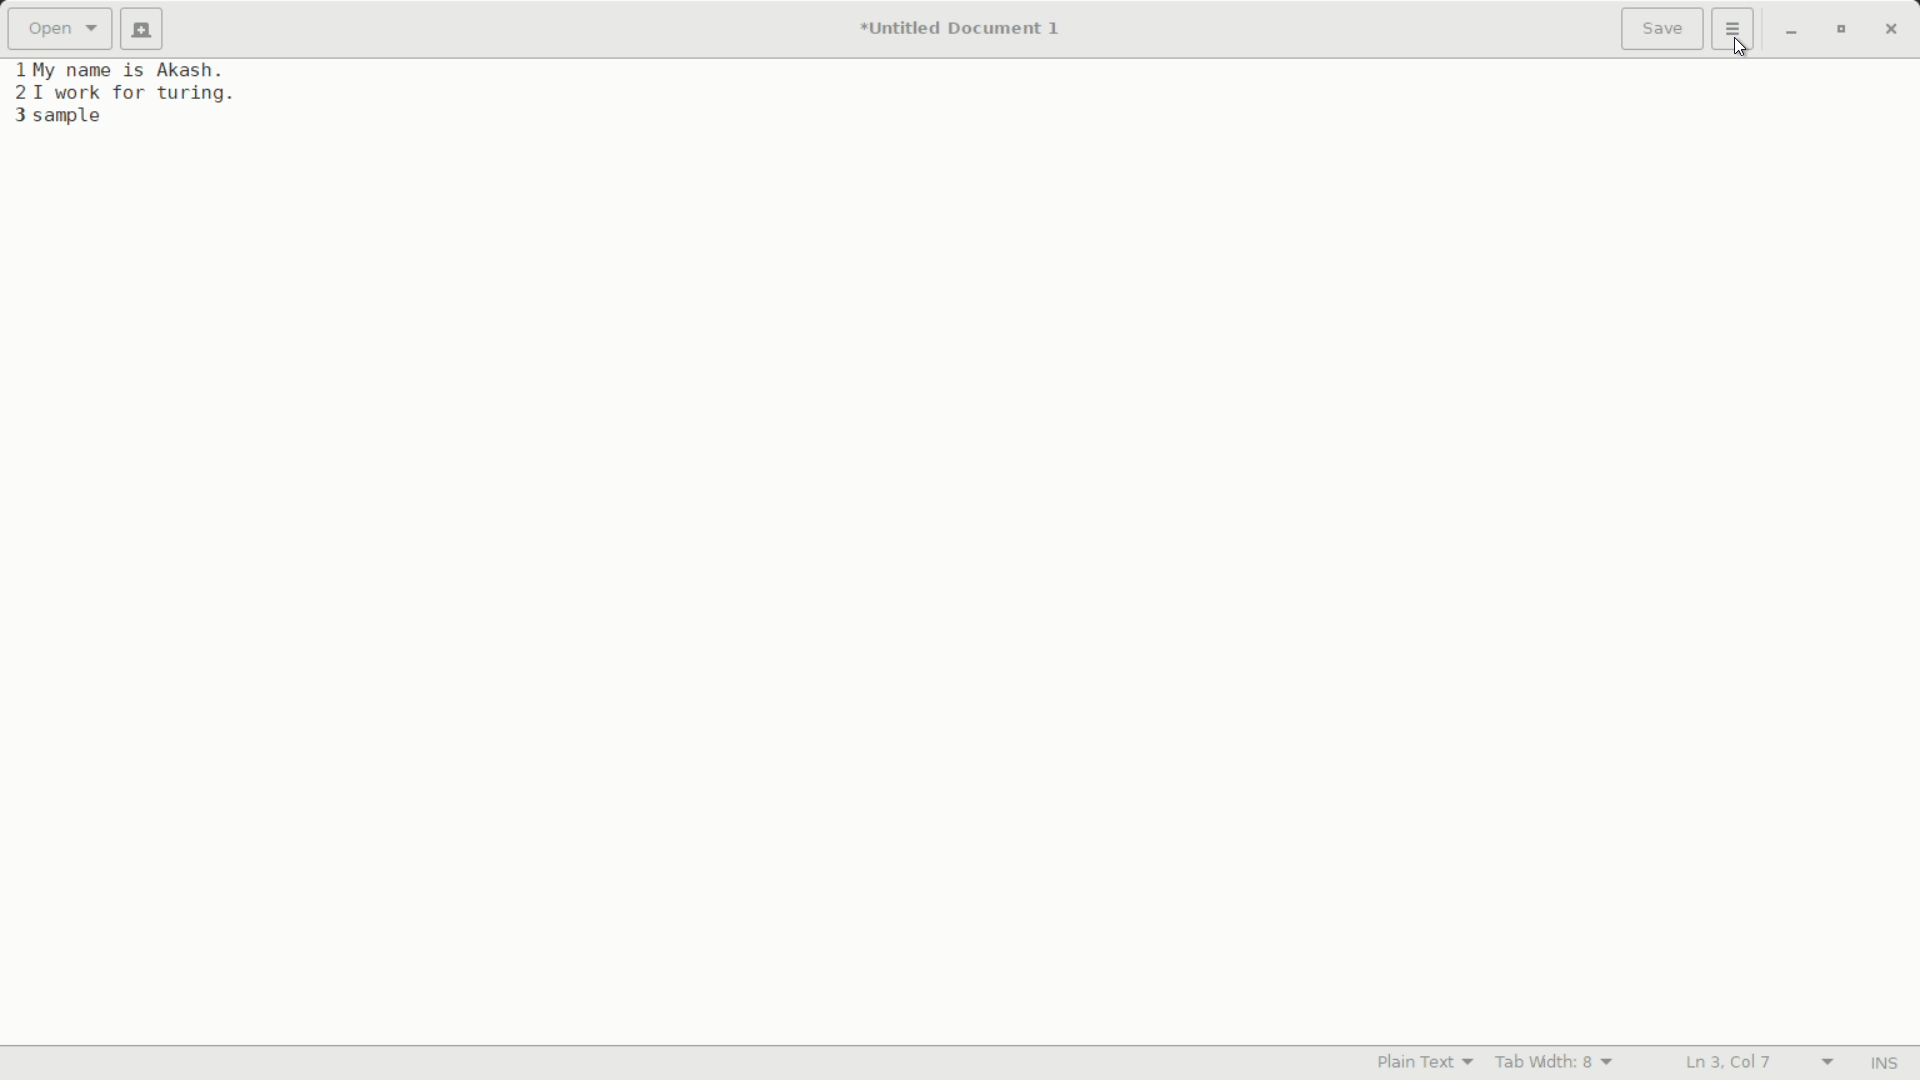 Image resolution: width=1920 pixels, height=1080 pixels. Describe the element at coordinates (1883, 1064) in the screenshot. I see `INS` at that location.